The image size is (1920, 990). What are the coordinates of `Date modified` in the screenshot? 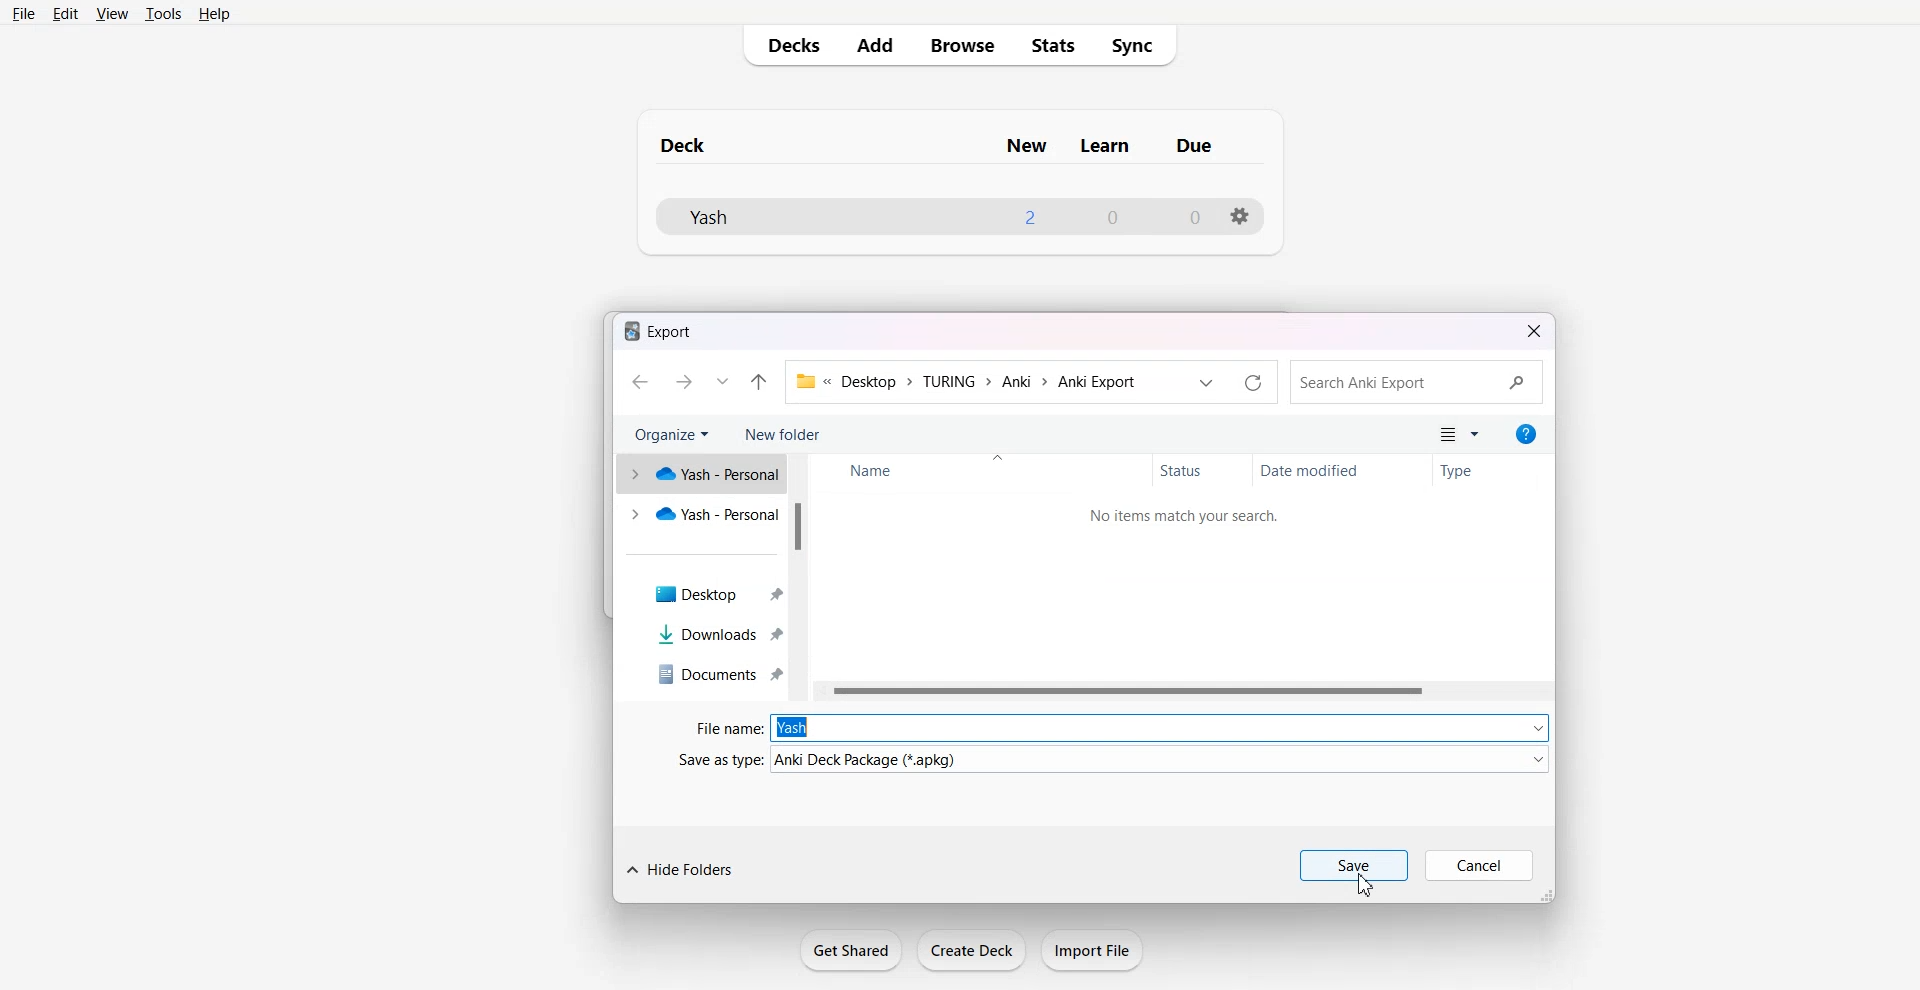 It's located at (1337, 470).